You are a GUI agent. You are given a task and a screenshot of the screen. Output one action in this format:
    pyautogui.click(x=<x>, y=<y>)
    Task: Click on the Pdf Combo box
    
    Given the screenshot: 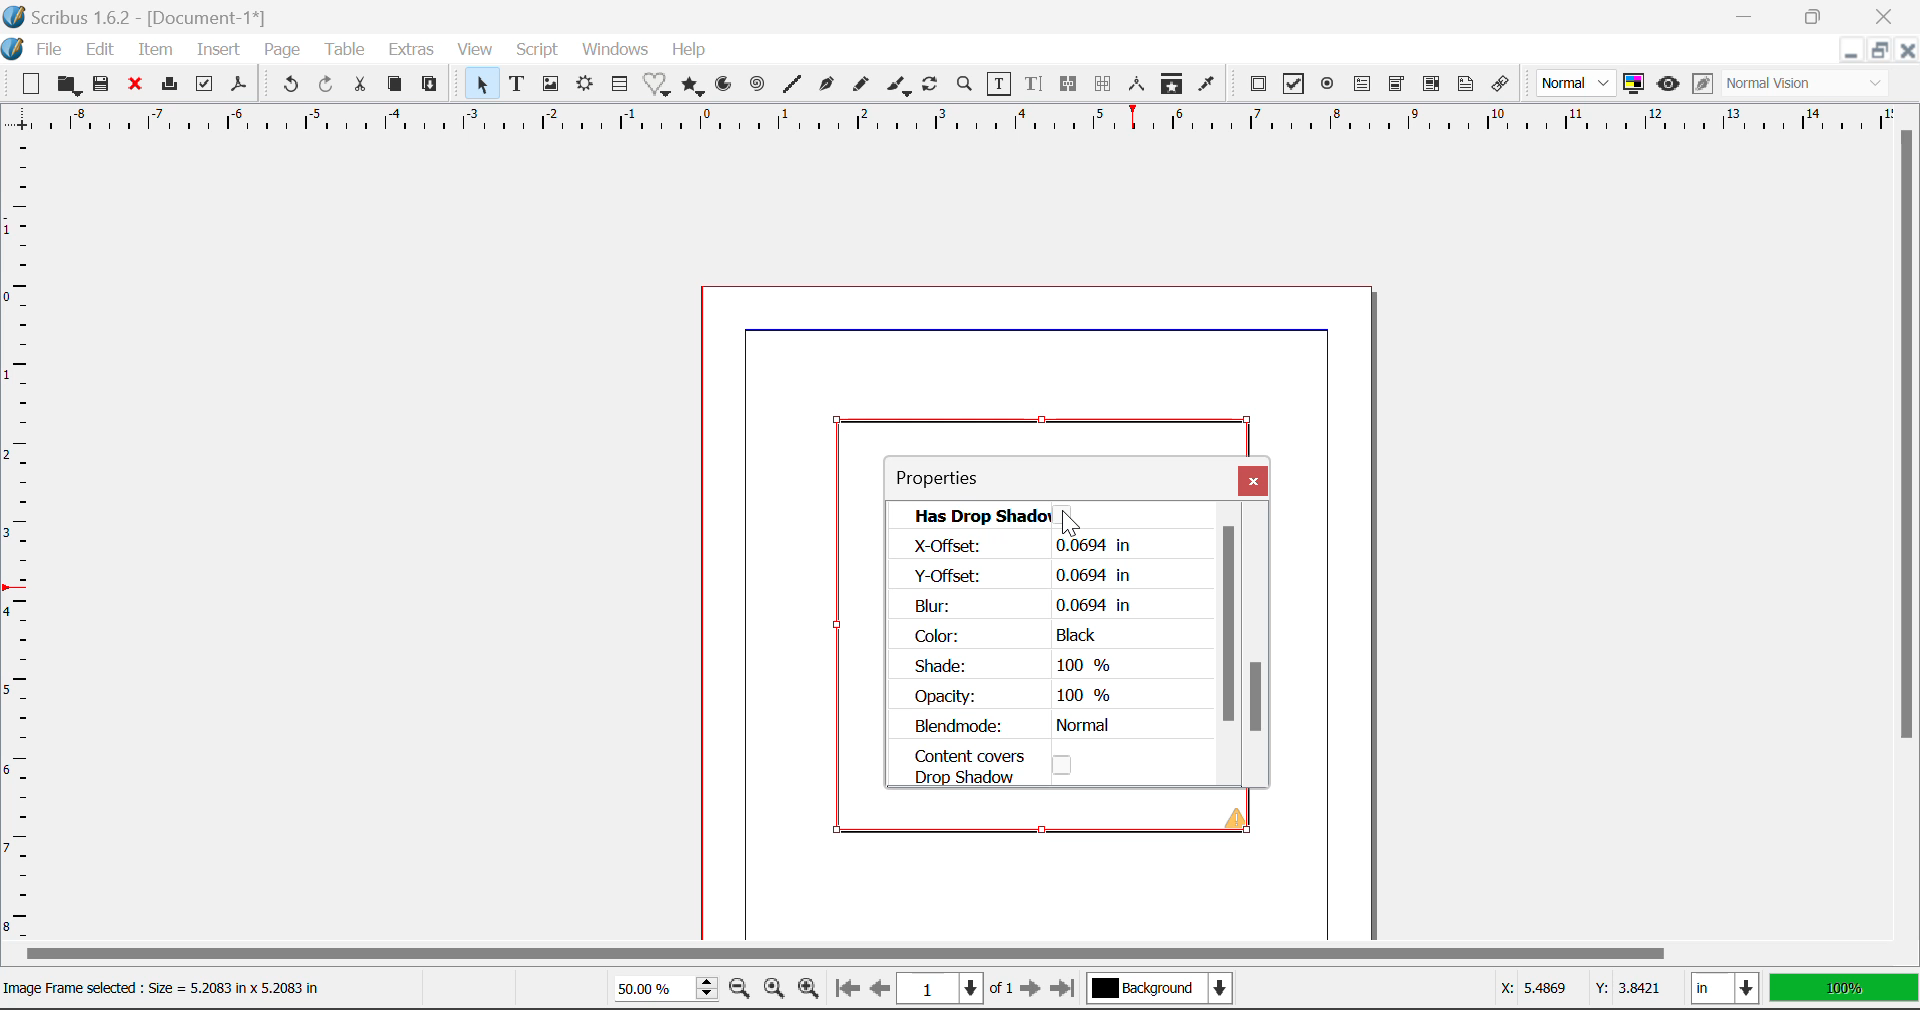 What is the action you would take?
    pyautogui.click(x=1397, y=87)
    